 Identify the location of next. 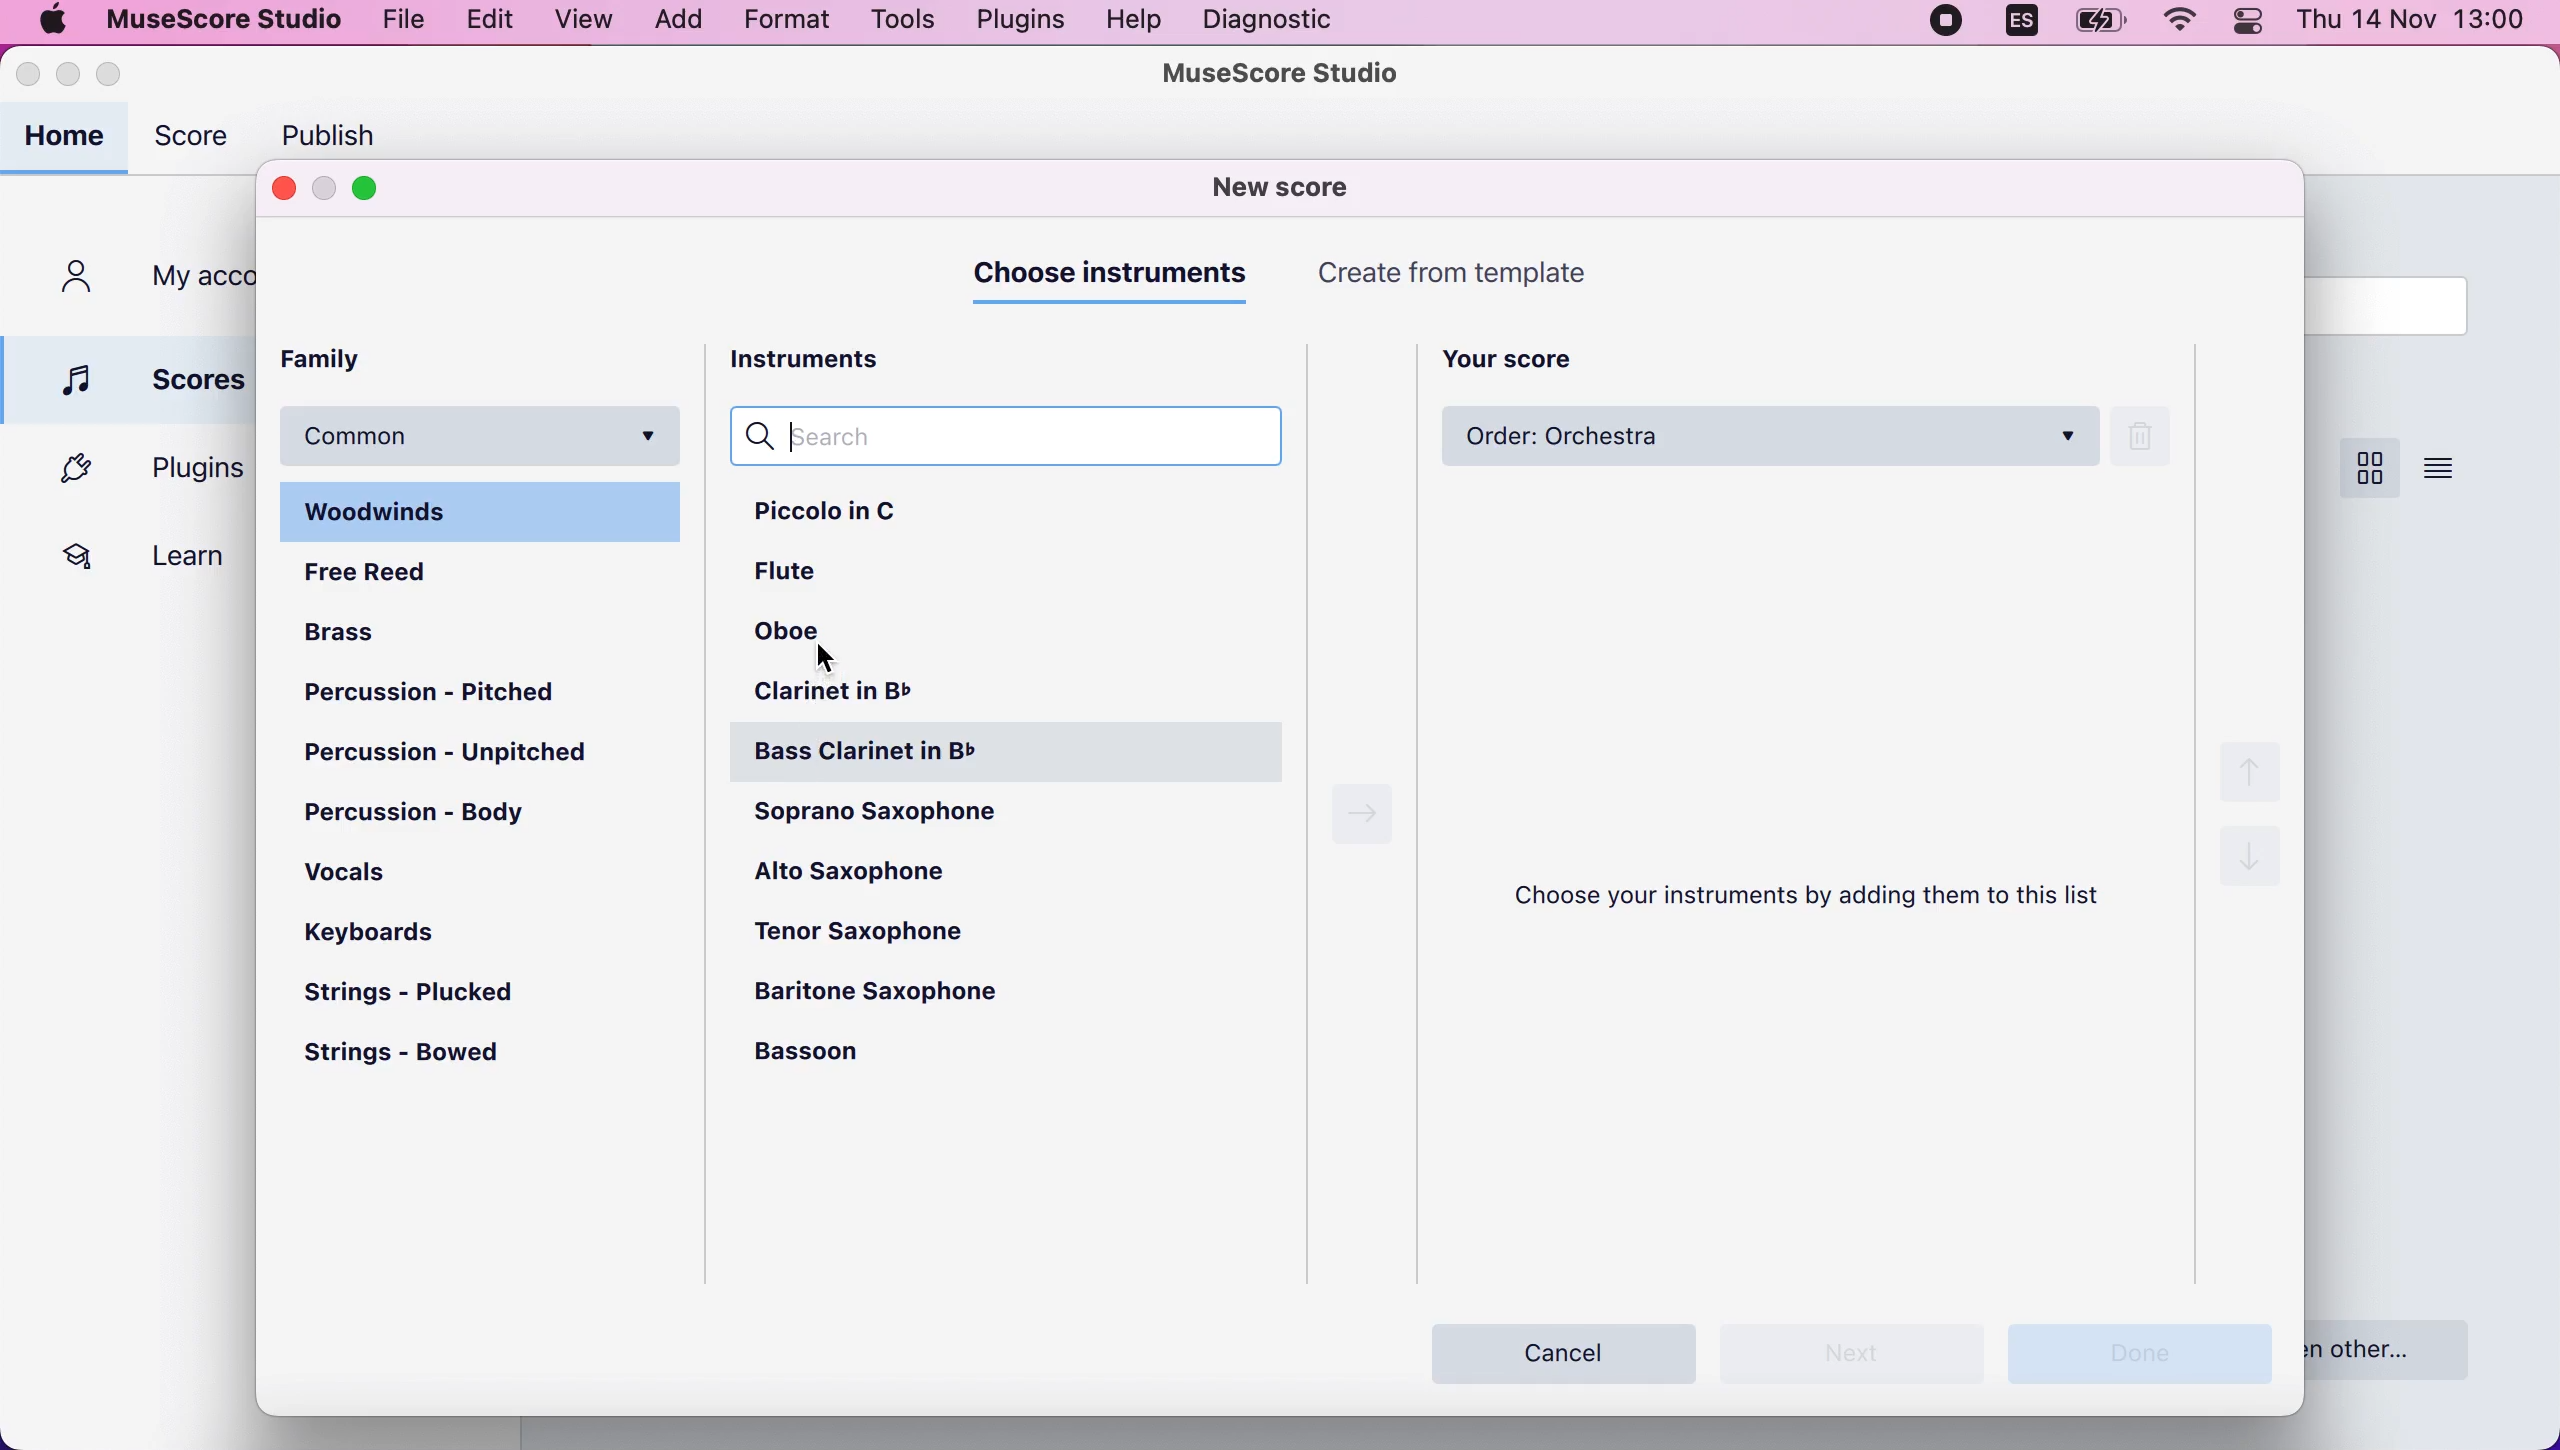
(1364, 815).